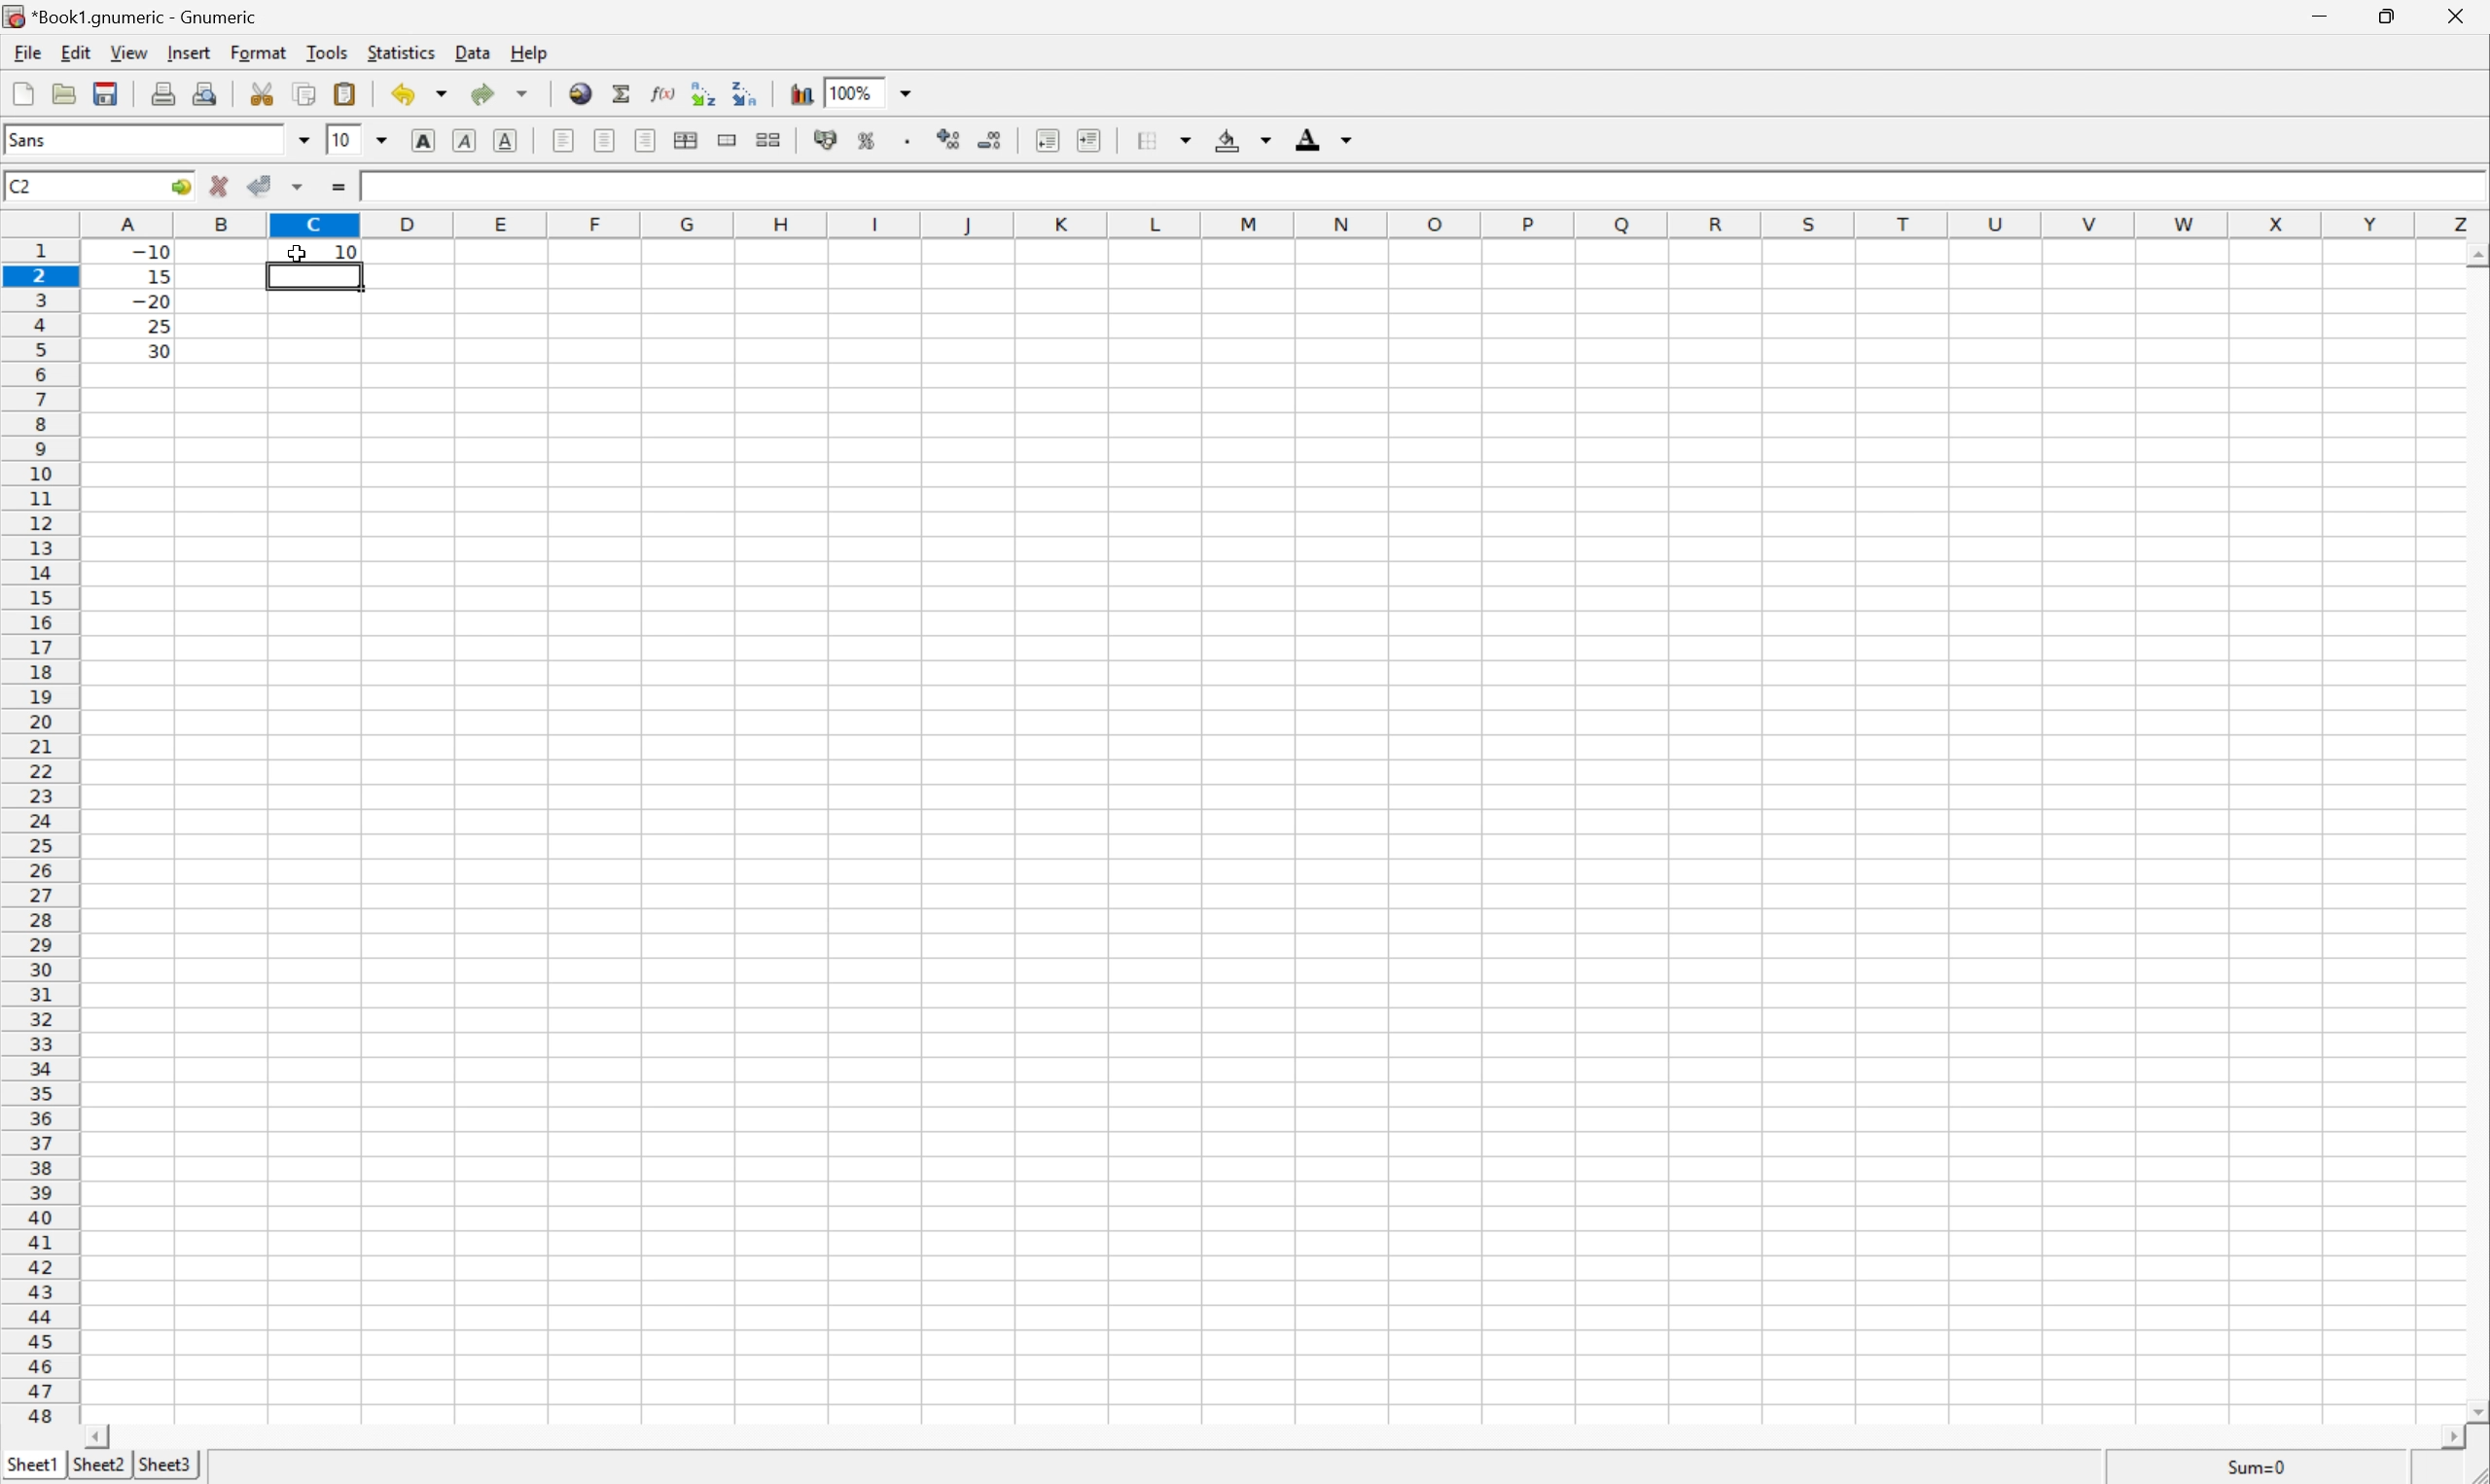 The width and height of the screenshot is (2490, 1484). I want to click on Shee3, so click(165, 1464).